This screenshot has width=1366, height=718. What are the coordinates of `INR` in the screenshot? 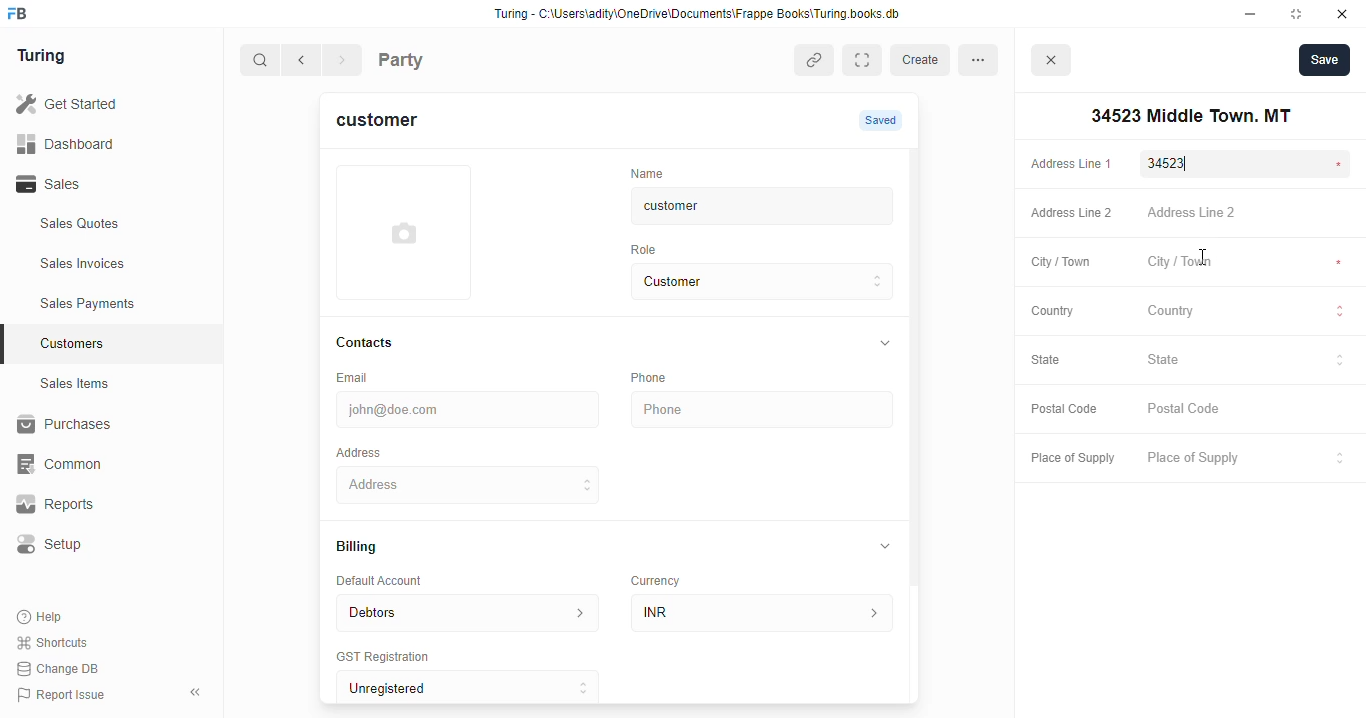 It's located at (766, 612).